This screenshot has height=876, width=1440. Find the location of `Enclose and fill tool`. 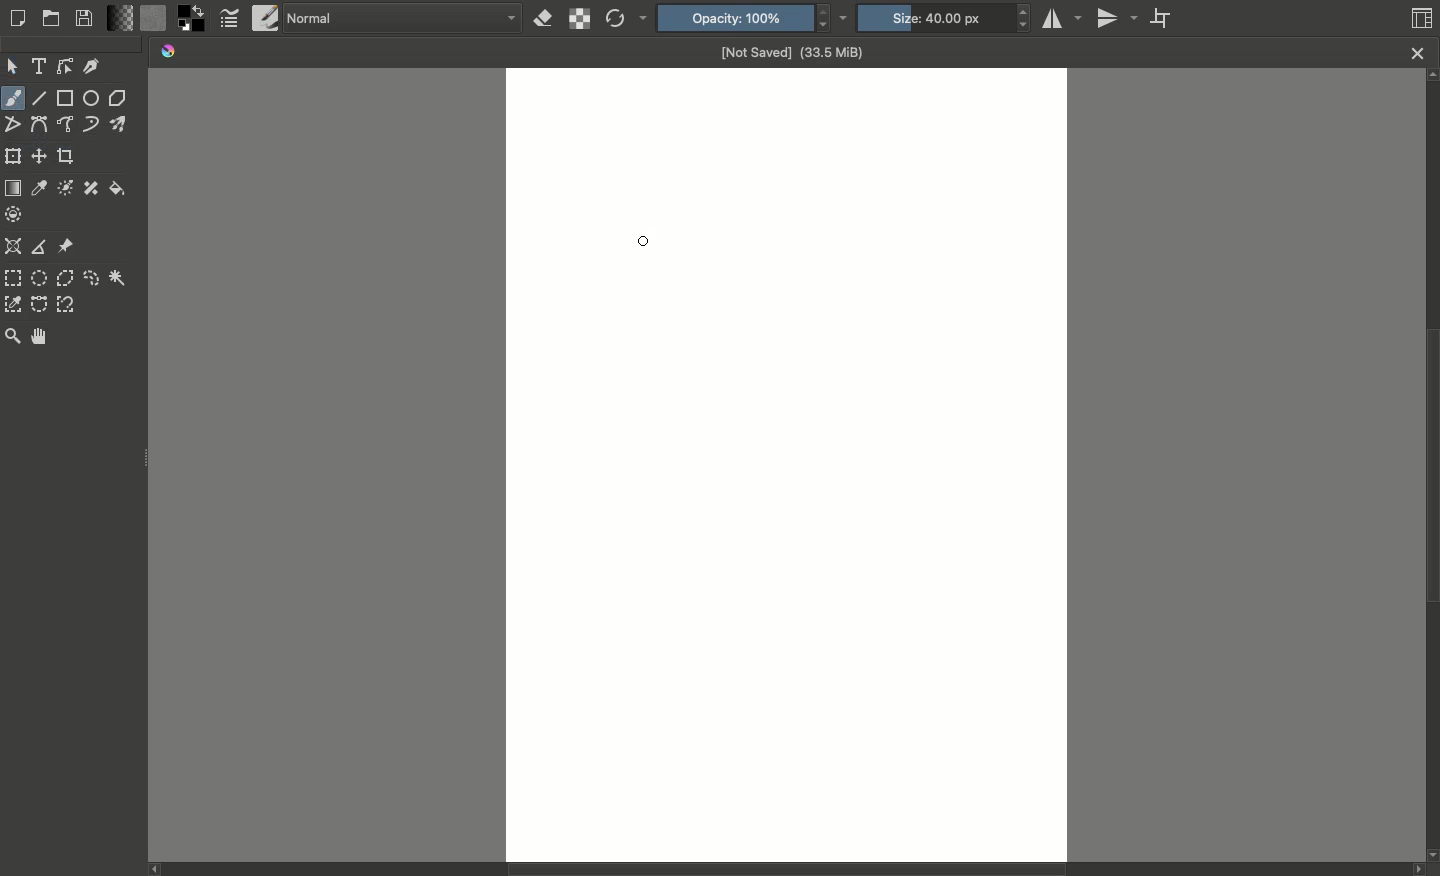

Enclose and fill tool is located at coordinates (16, 212).